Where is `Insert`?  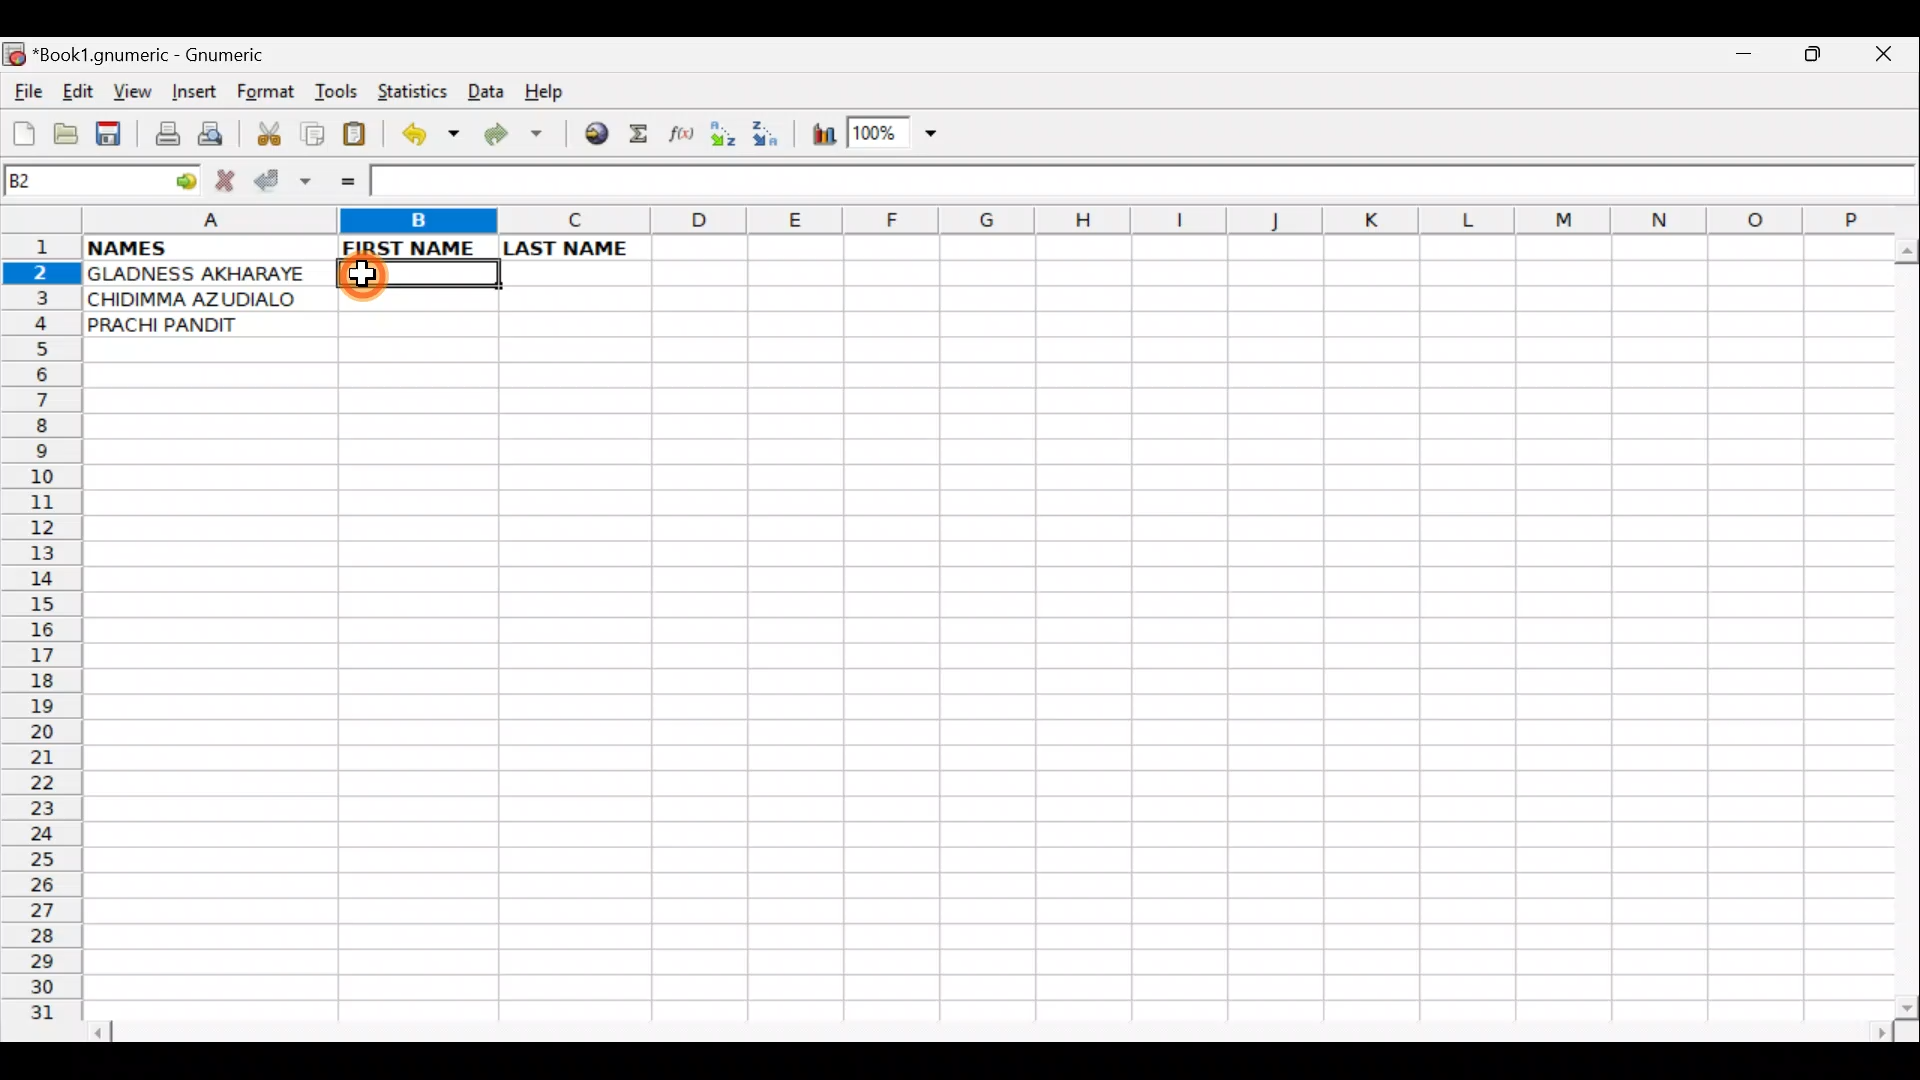
Insert is located at coordinates (193, 92).